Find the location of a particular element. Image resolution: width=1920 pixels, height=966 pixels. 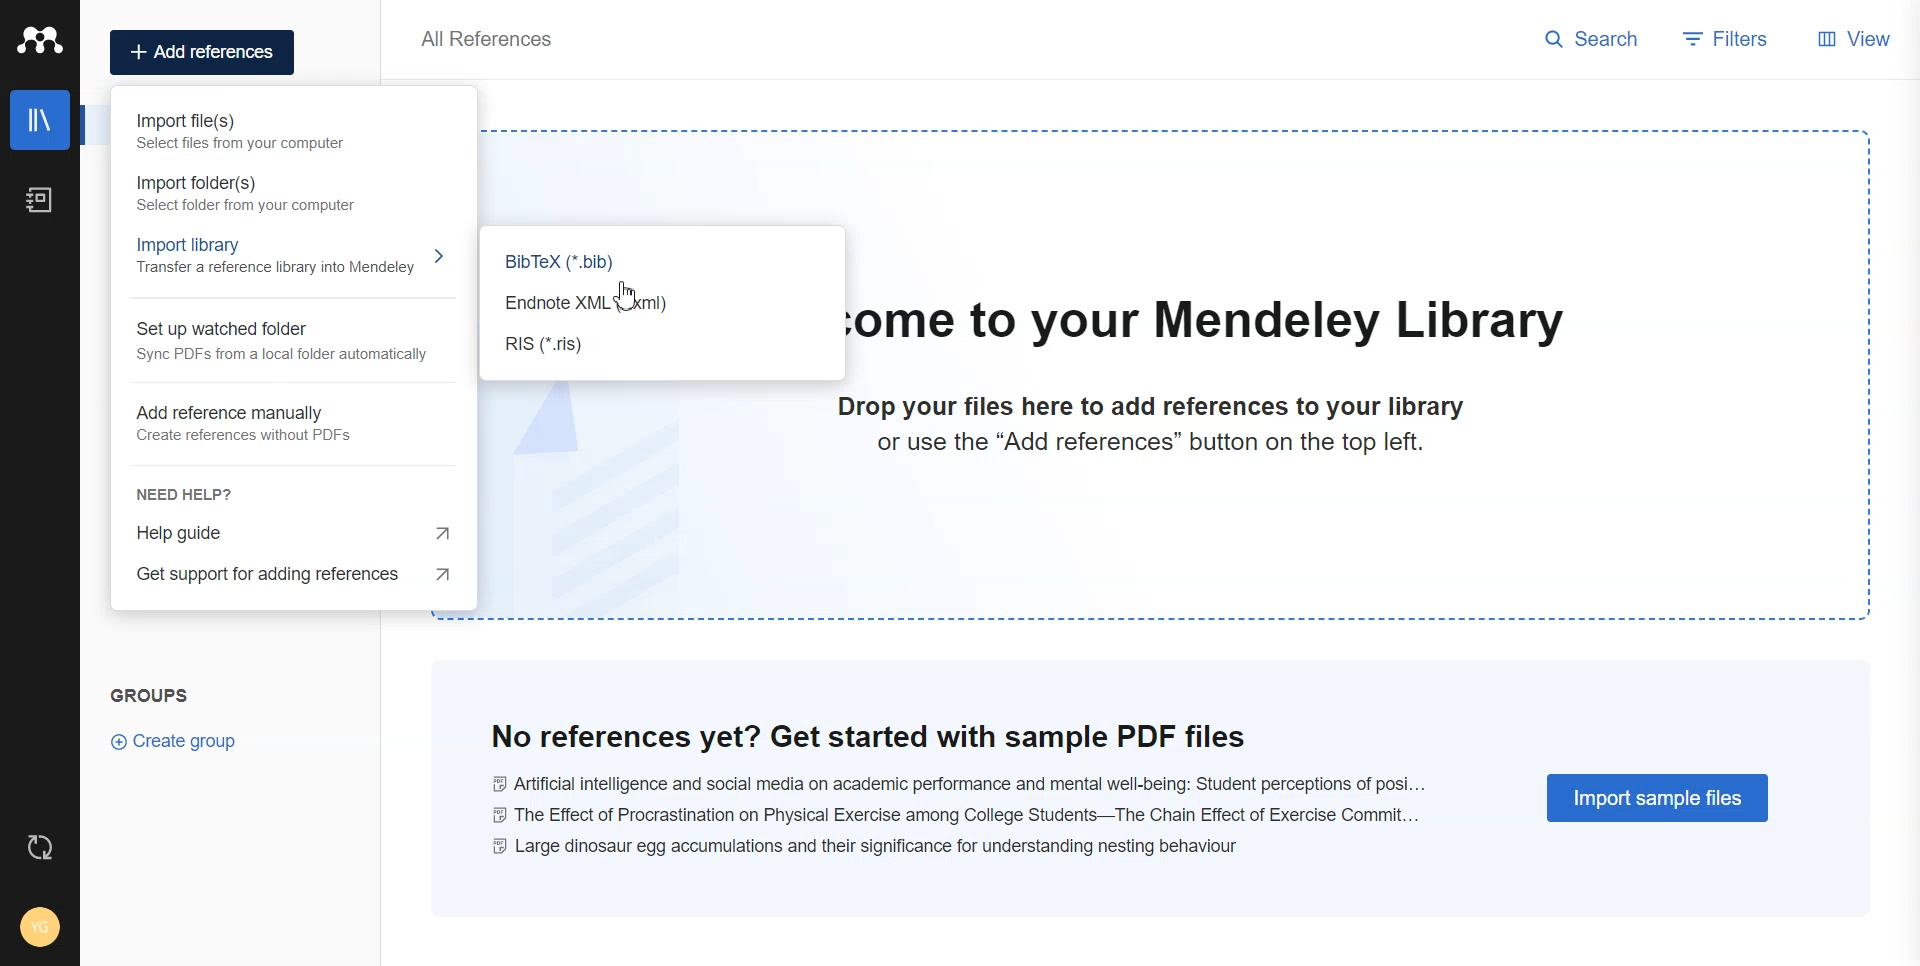

All References is located at coordinates (491, 38).